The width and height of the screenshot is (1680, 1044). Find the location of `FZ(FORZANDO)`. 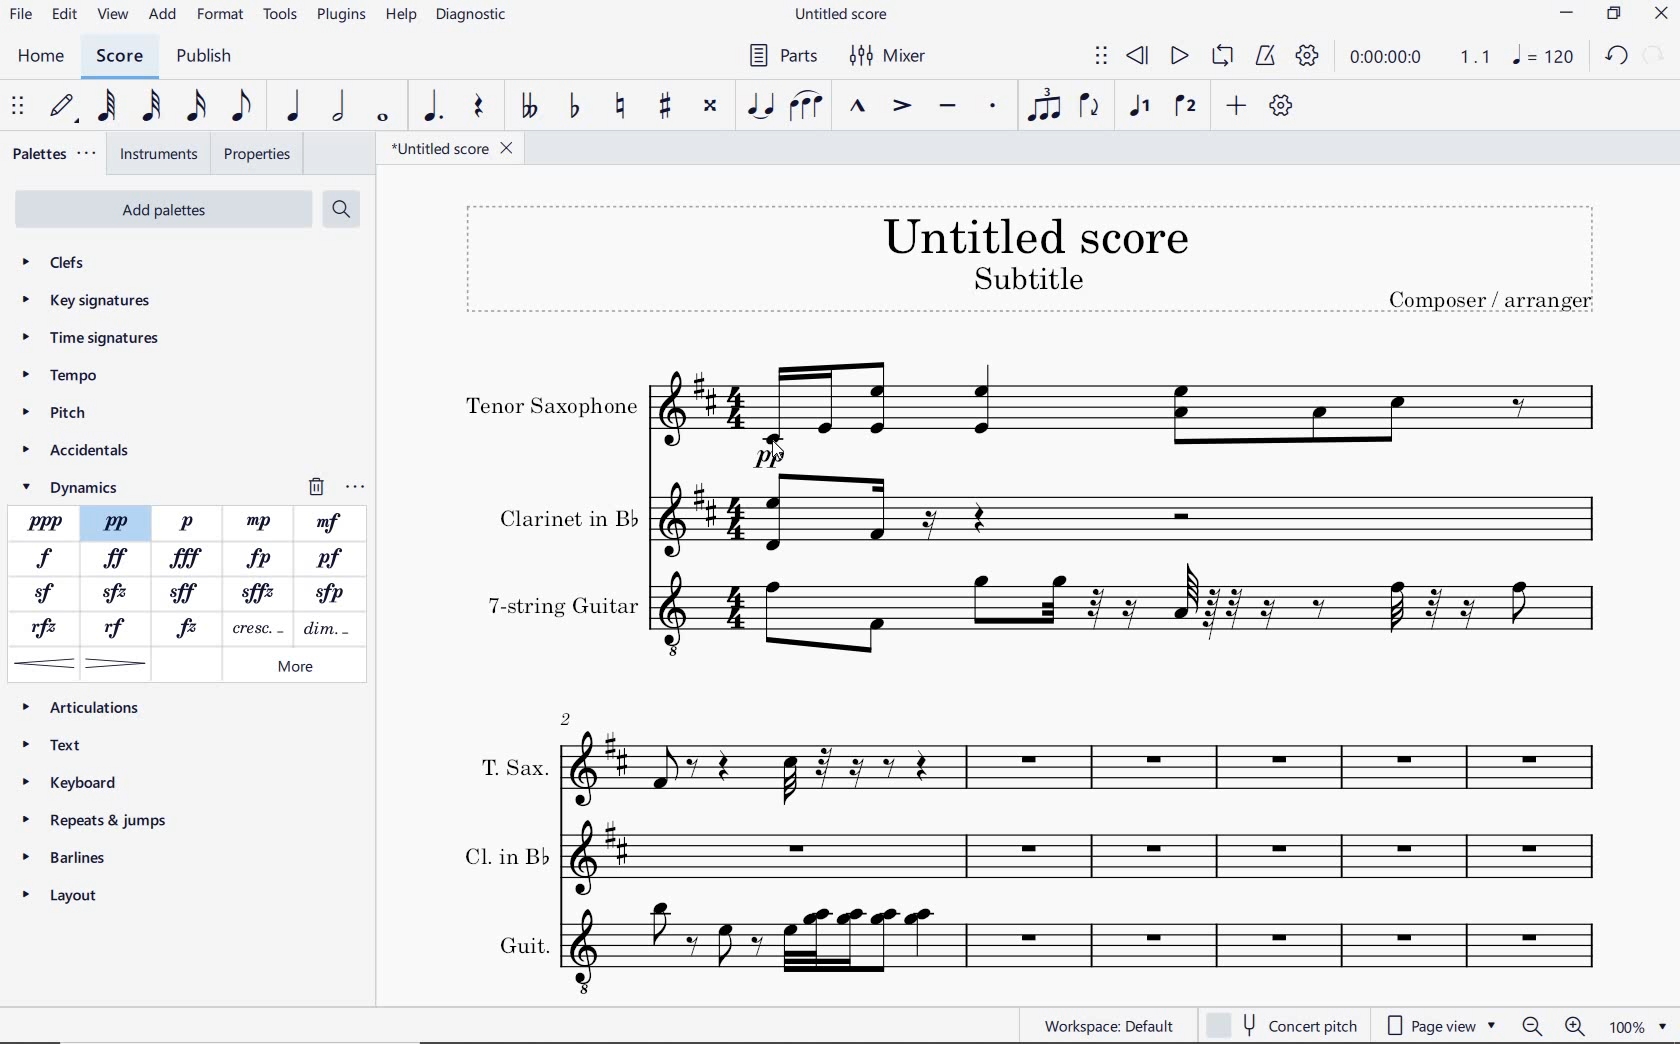

FZ(FORZANDO) is located at coordinates (189, 627).